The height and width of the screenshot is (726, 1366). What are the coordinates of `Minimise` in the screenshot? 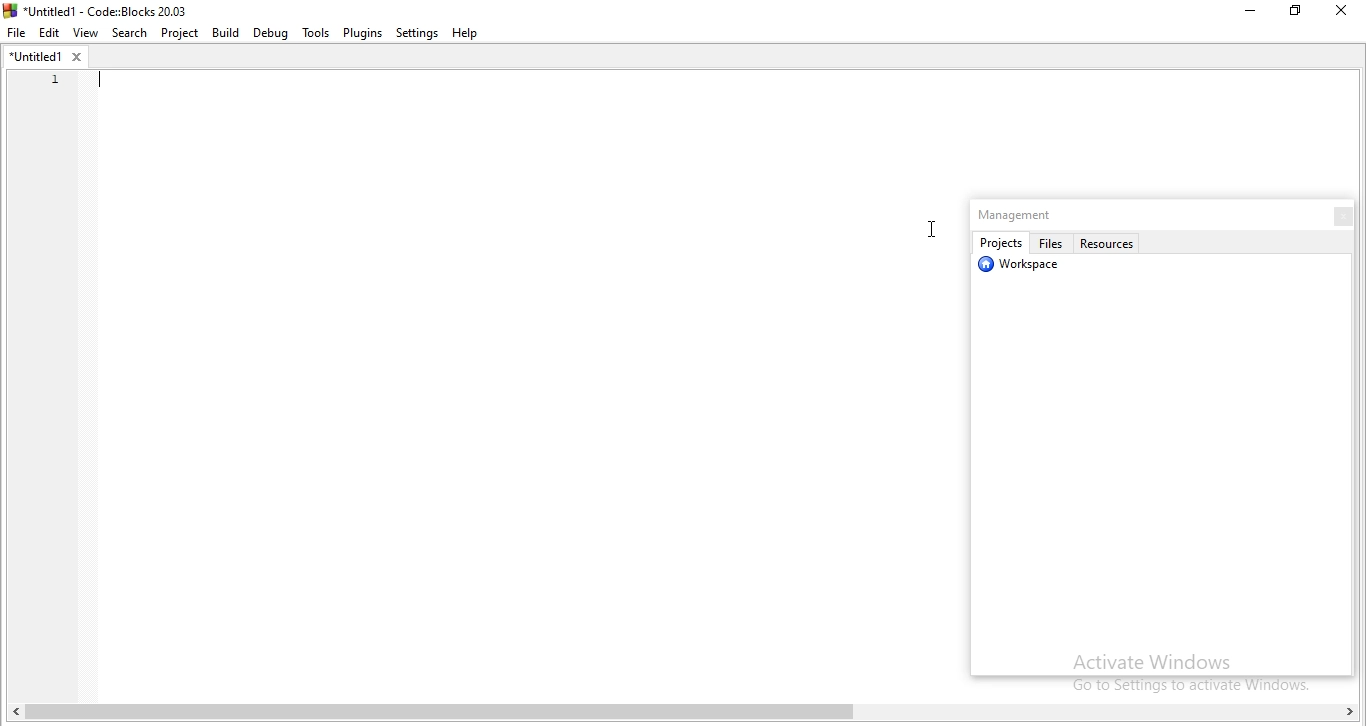 It's located at (1243, 14).